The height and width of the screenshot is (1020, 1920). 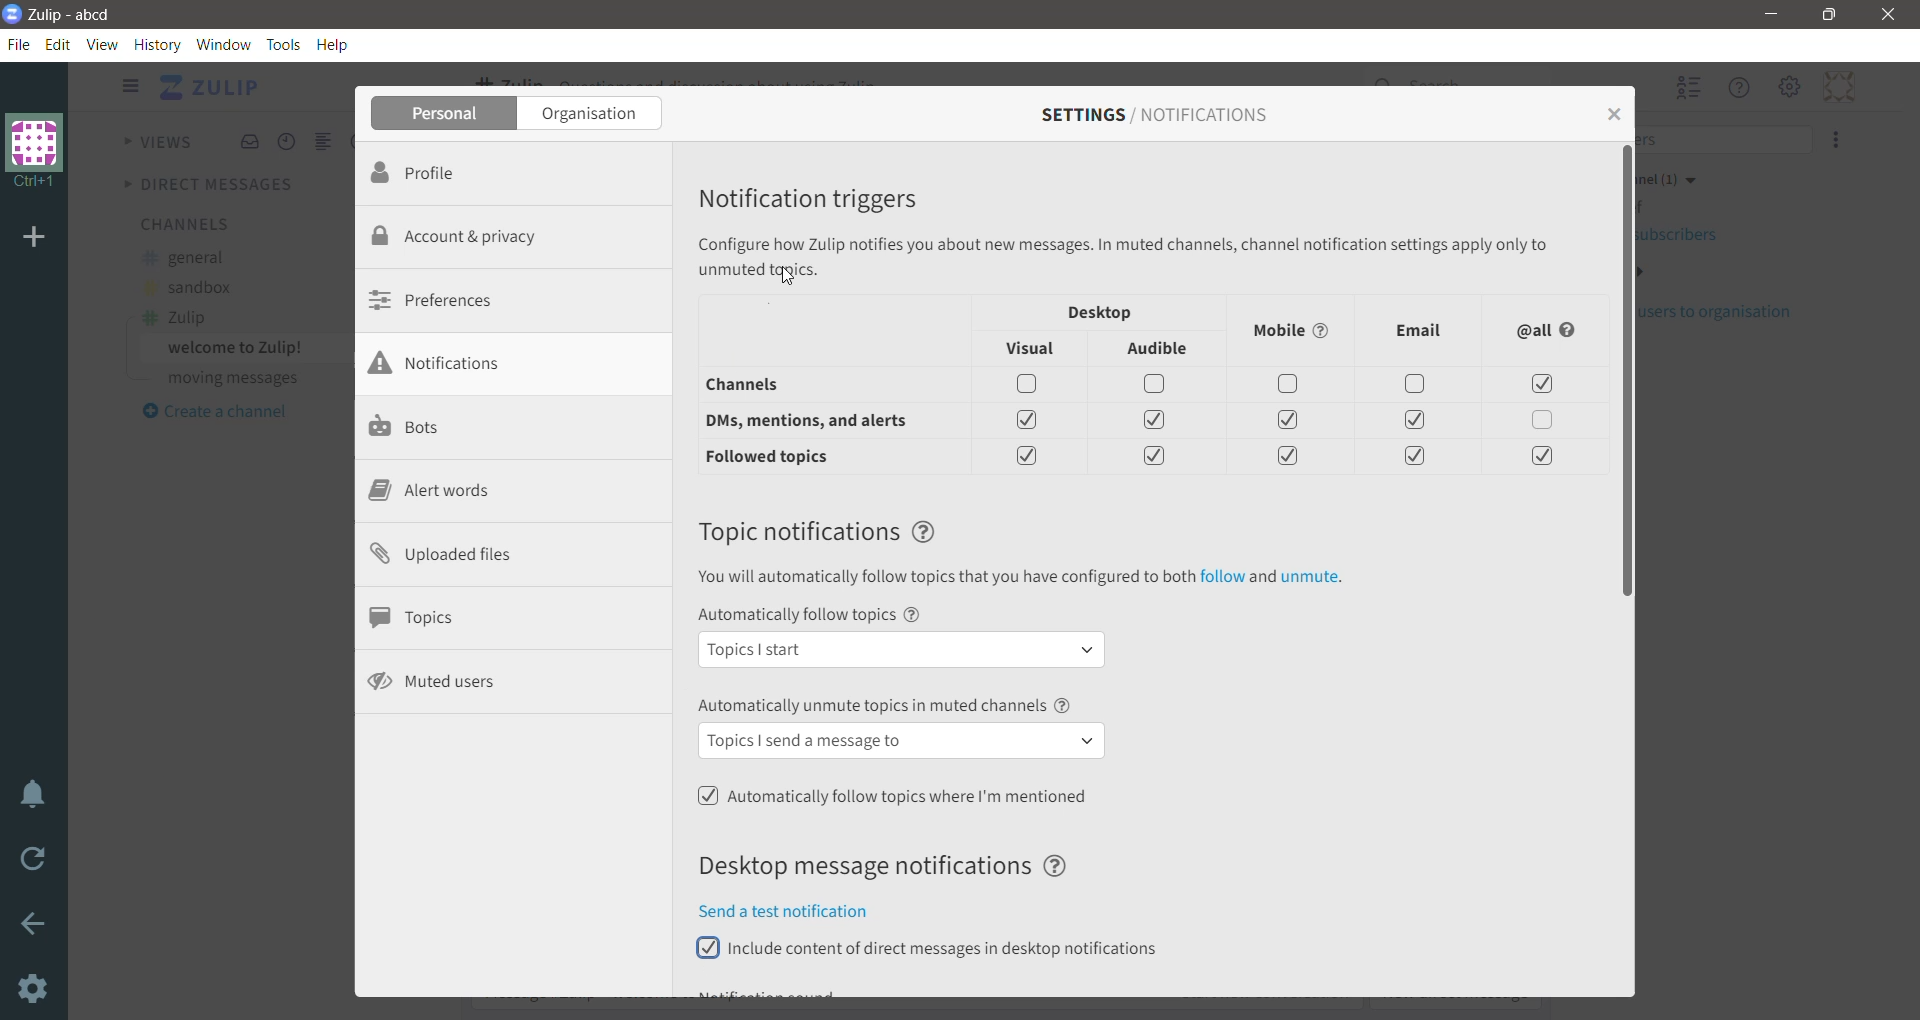 What do you see at coordinates (38, 238) in the screenshot?
I see `Add organization` at bounding box center [38, 238].